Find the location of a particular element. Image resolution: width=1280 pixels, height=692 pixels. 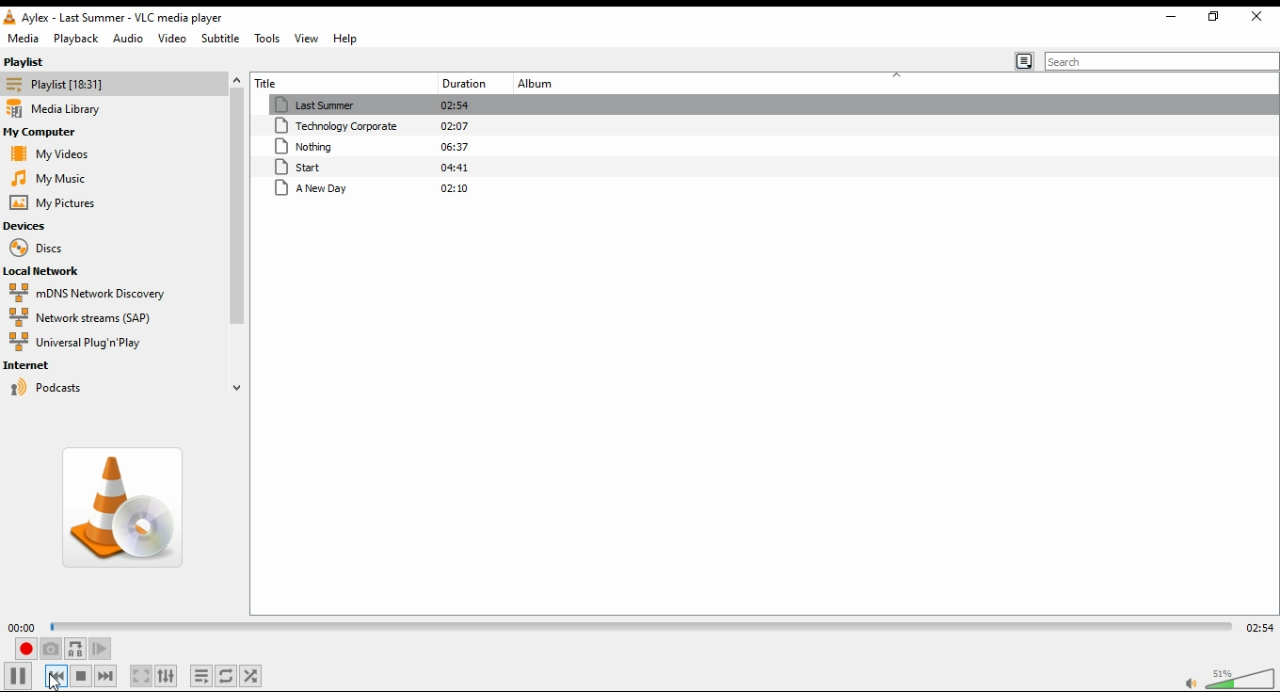

02:07 is located at coordinates (456, 126).